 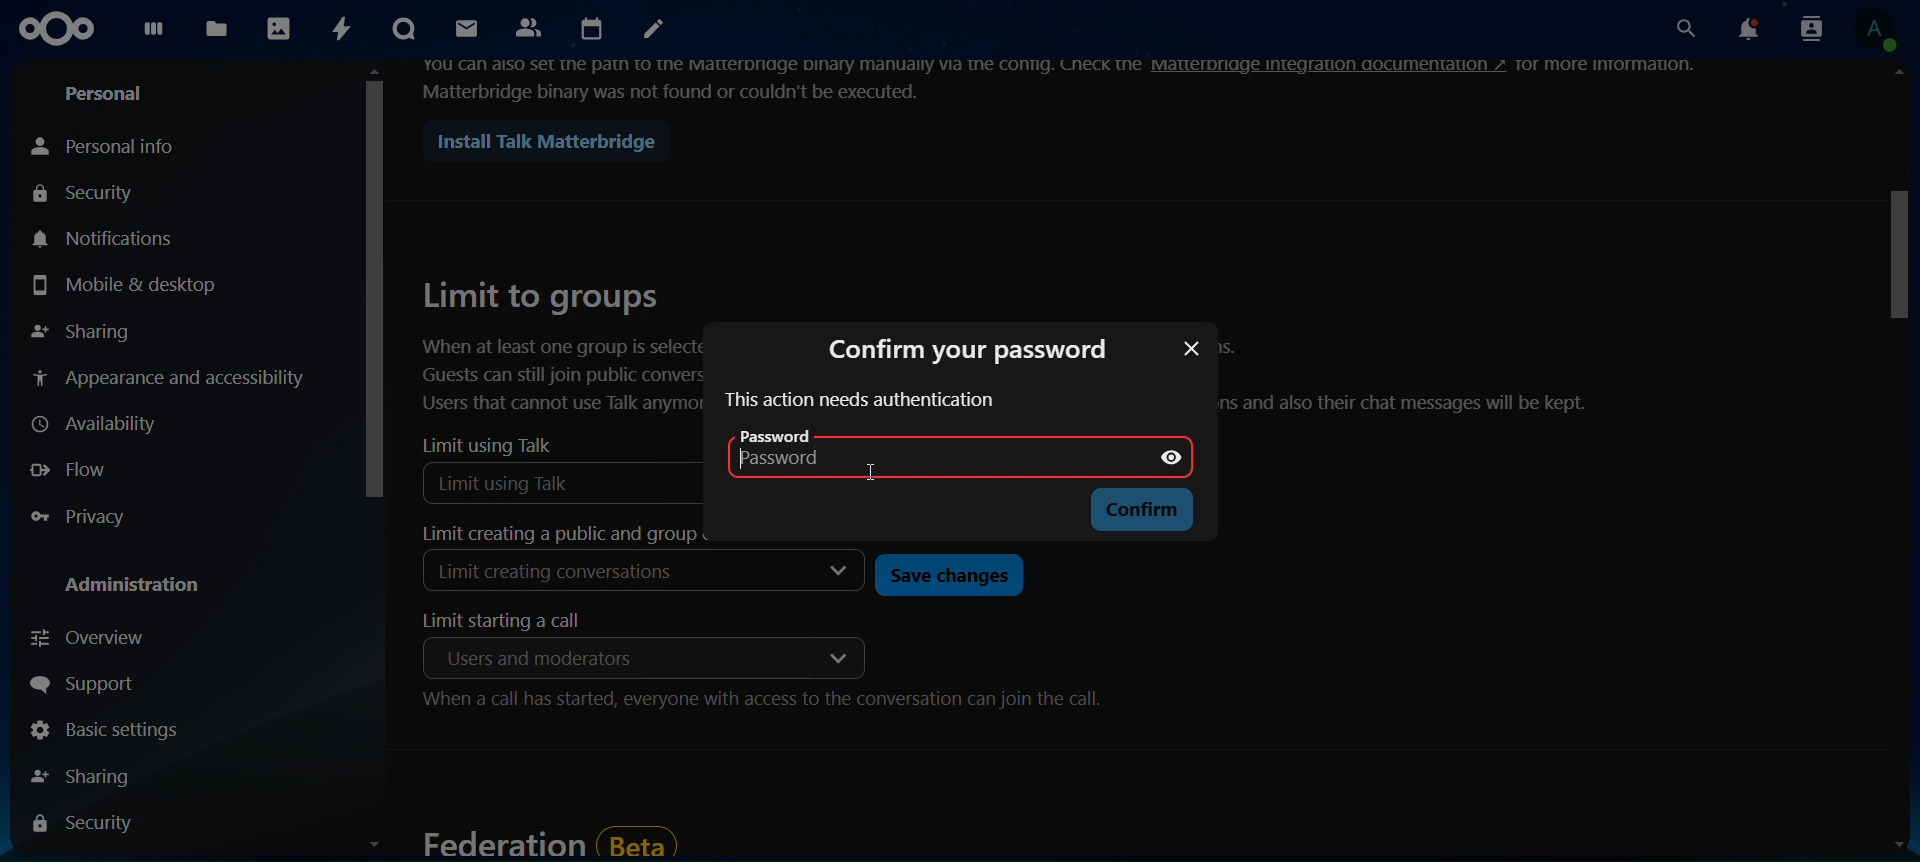 I want to click on limit creating a public and group conversation, so click(x=551, y=534).